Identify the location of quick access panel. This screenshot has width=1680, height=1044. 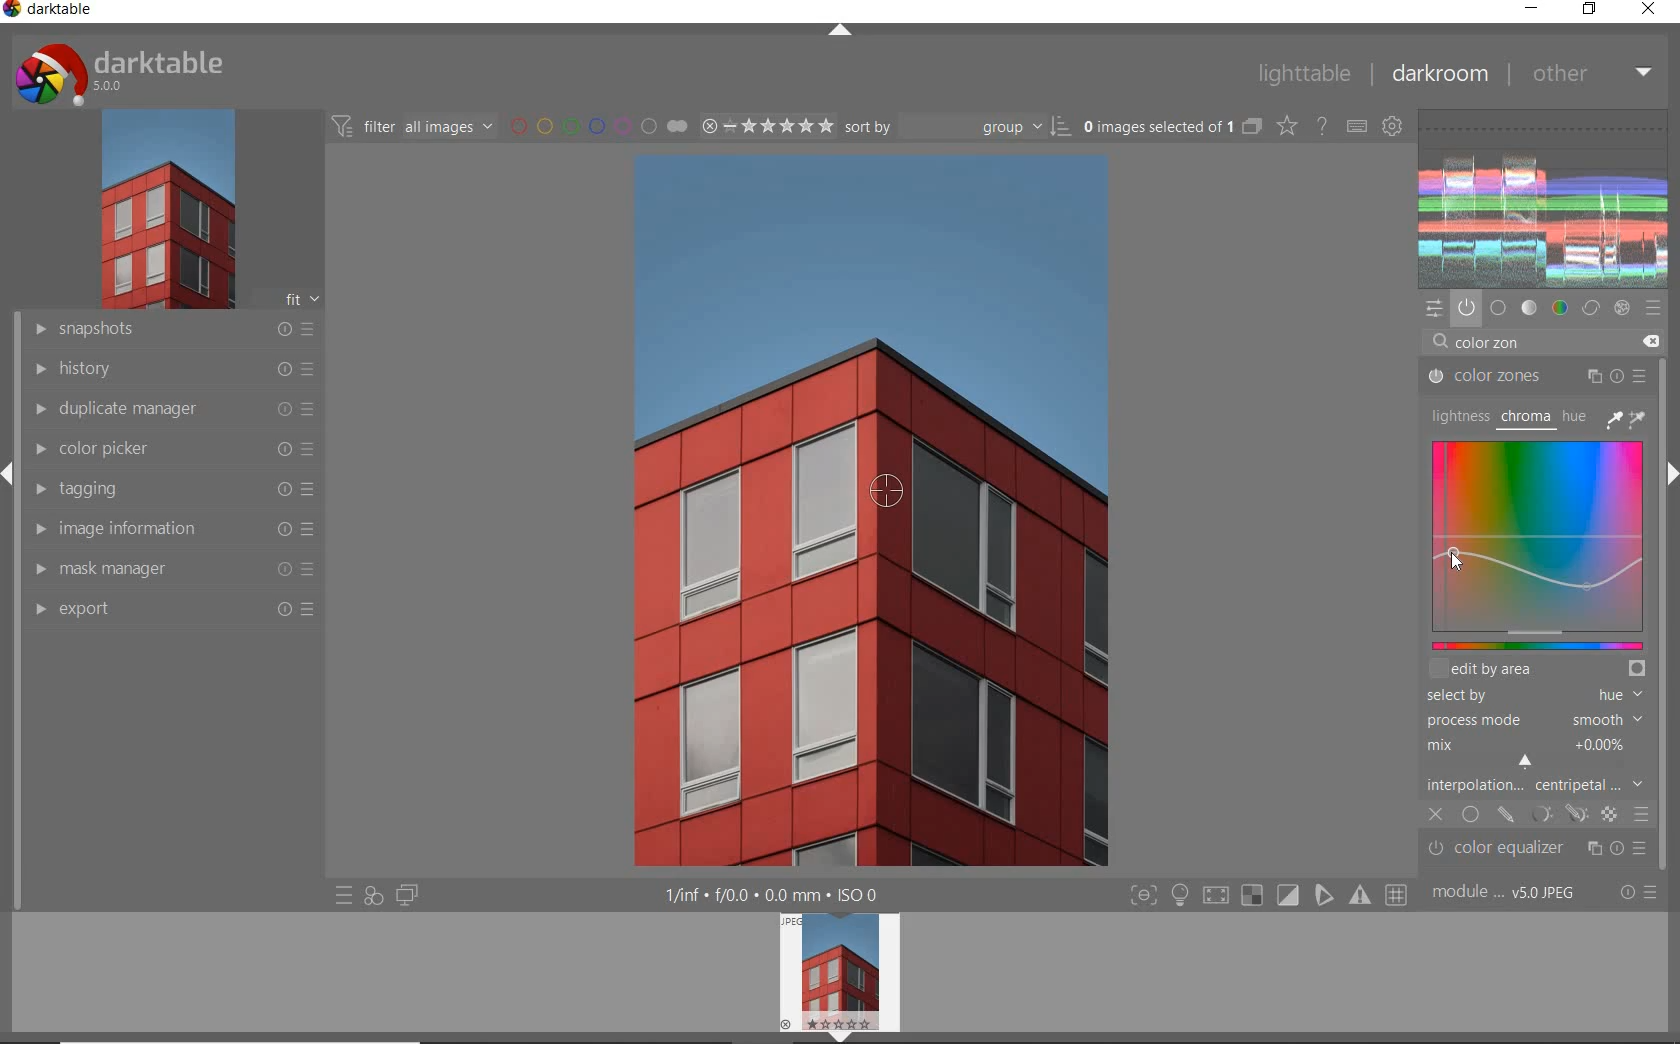
(1435, 309).